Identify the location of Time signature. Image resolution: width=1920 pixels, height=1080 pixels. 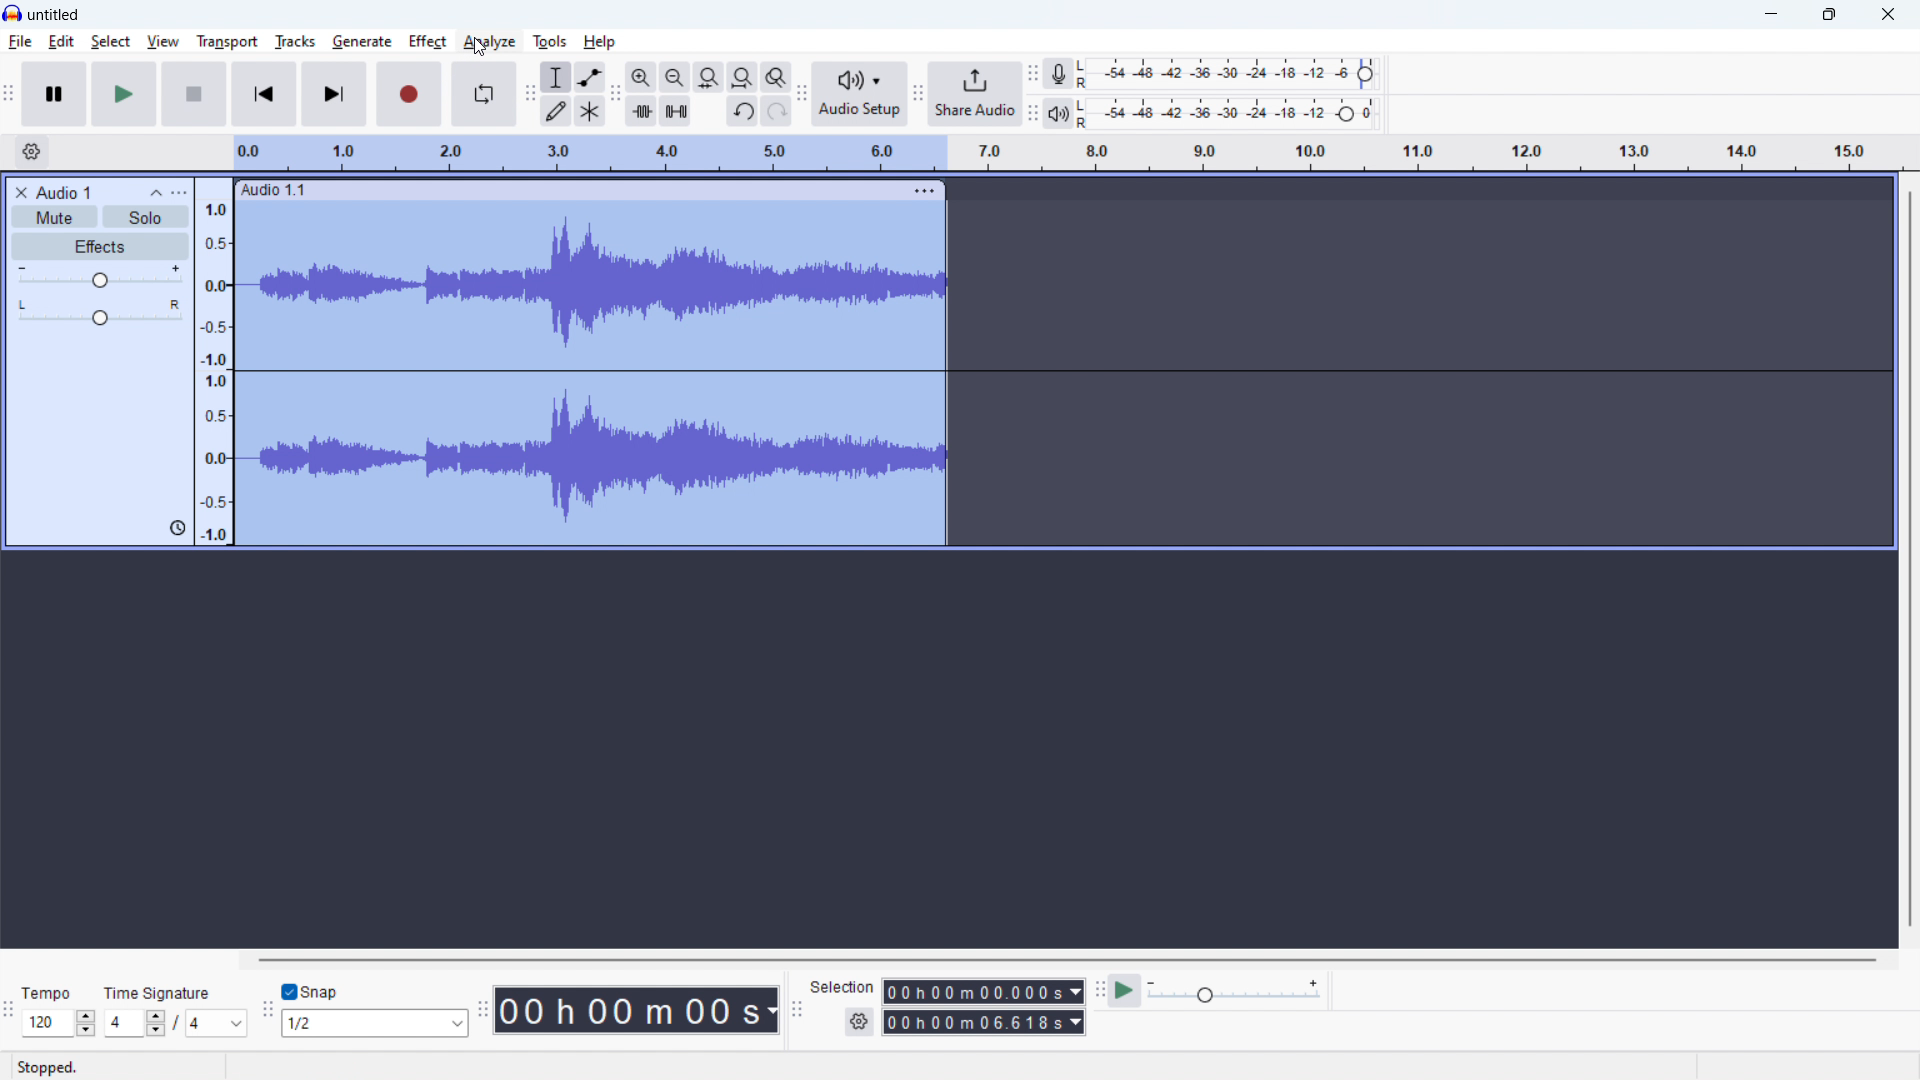
(166, 991).